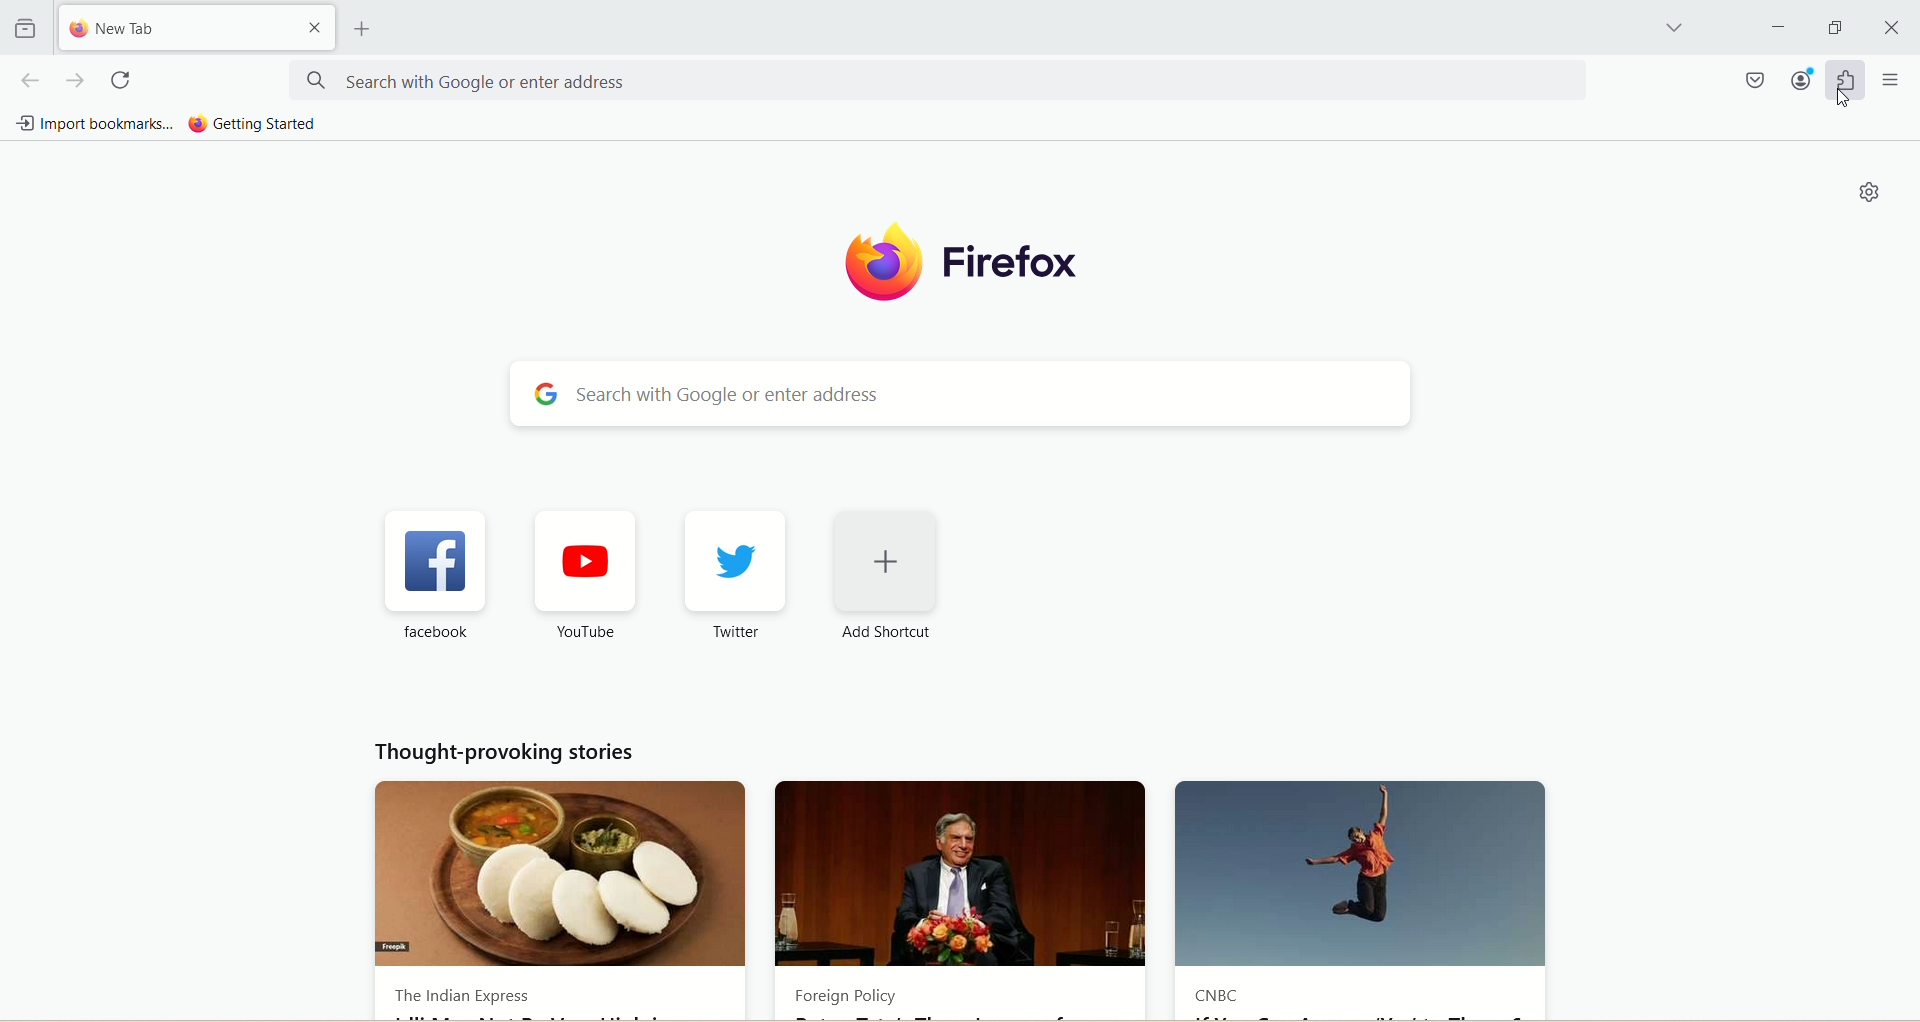 The width and height of the screenshot is (1920, 1022). I want to click on Add Page, so click(359, 29).